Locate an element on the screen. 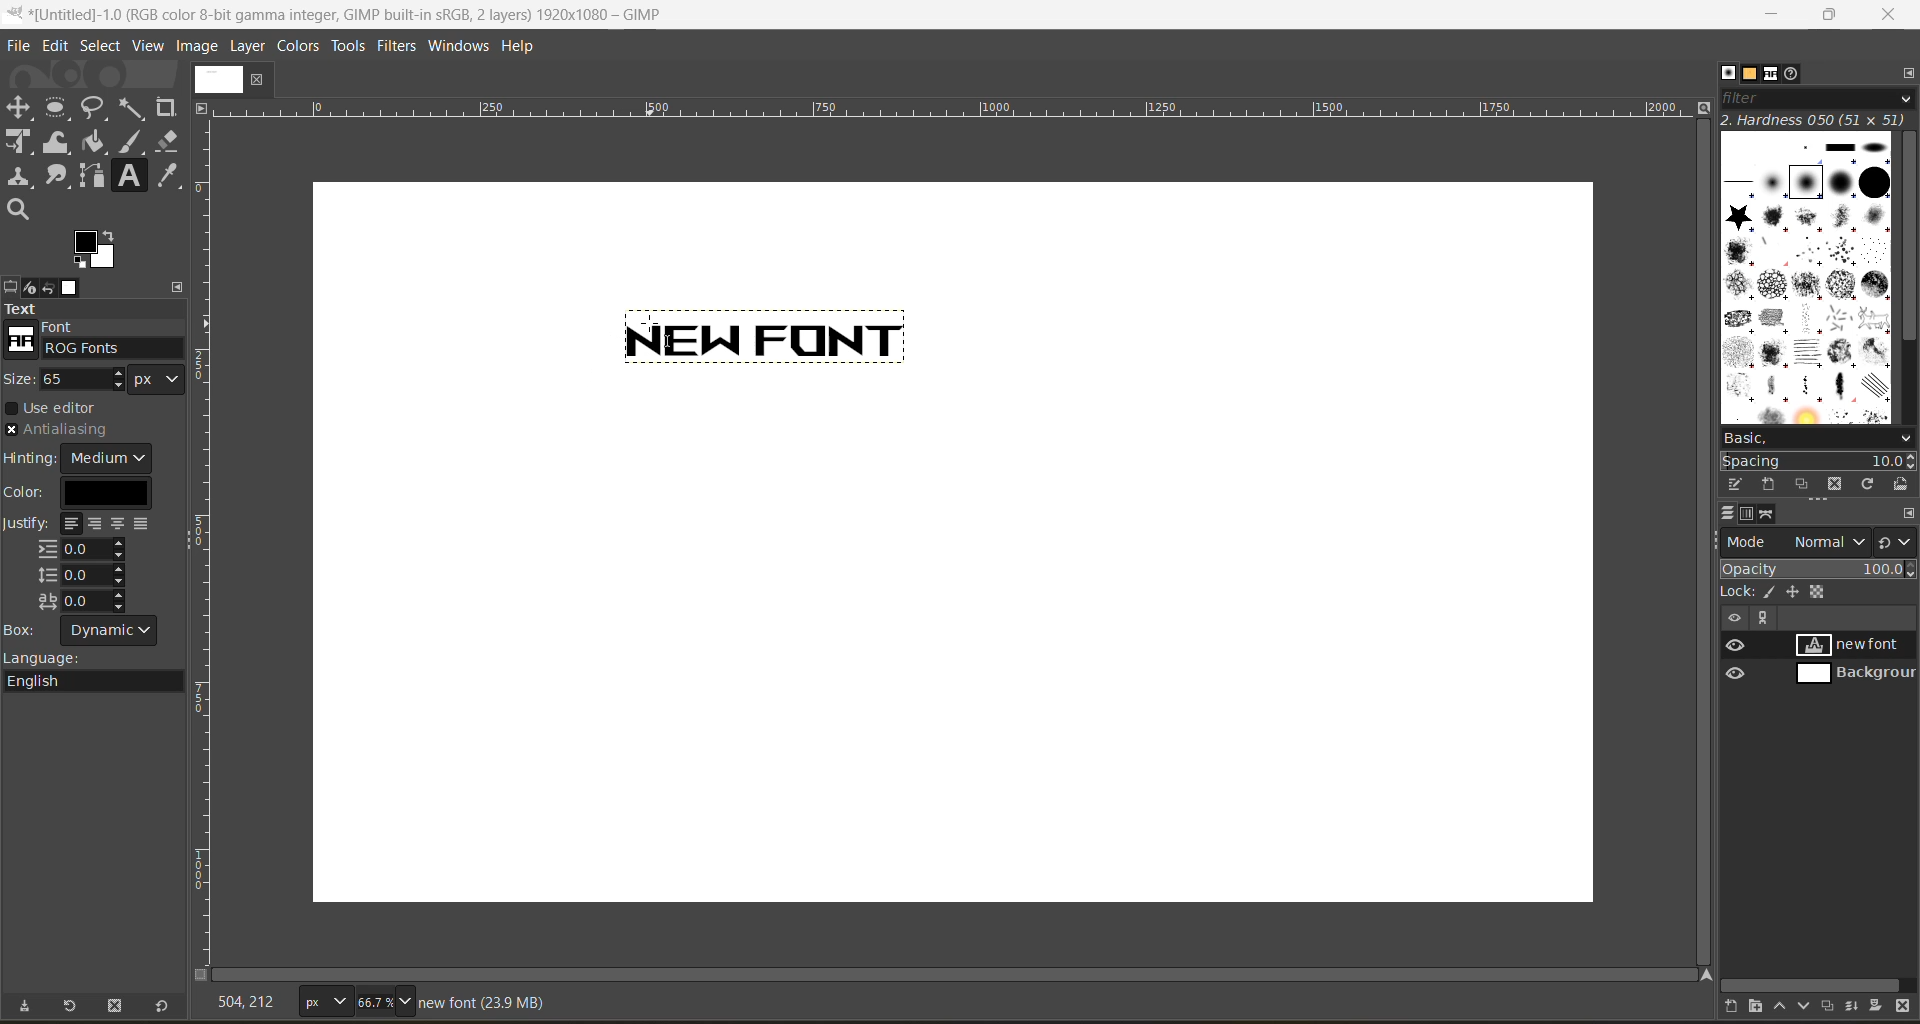 This screenshot has width=1920, height=1024. restore tool preset is located at coordinates (72, 1006).